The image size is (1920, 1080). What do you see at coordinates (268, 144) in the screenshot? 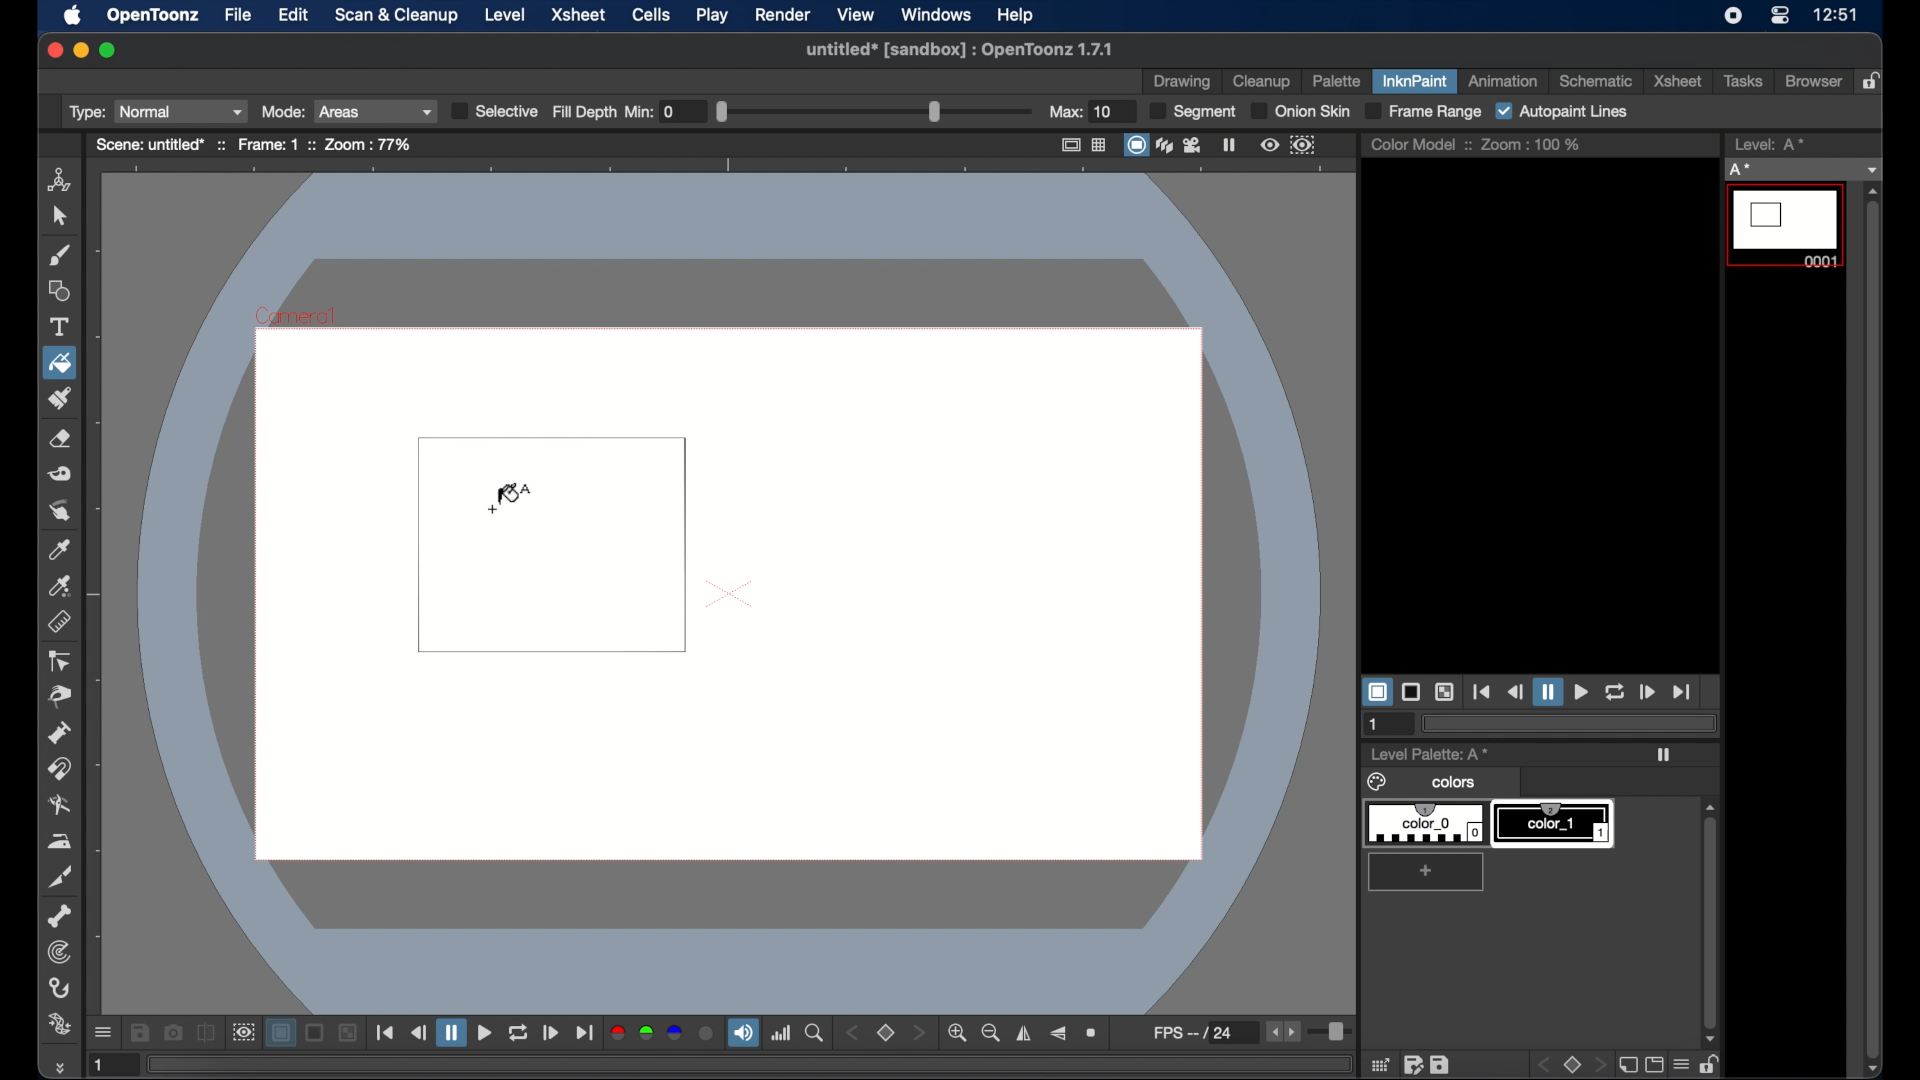
I see `frame: 1` at bounding box center [268, 144].